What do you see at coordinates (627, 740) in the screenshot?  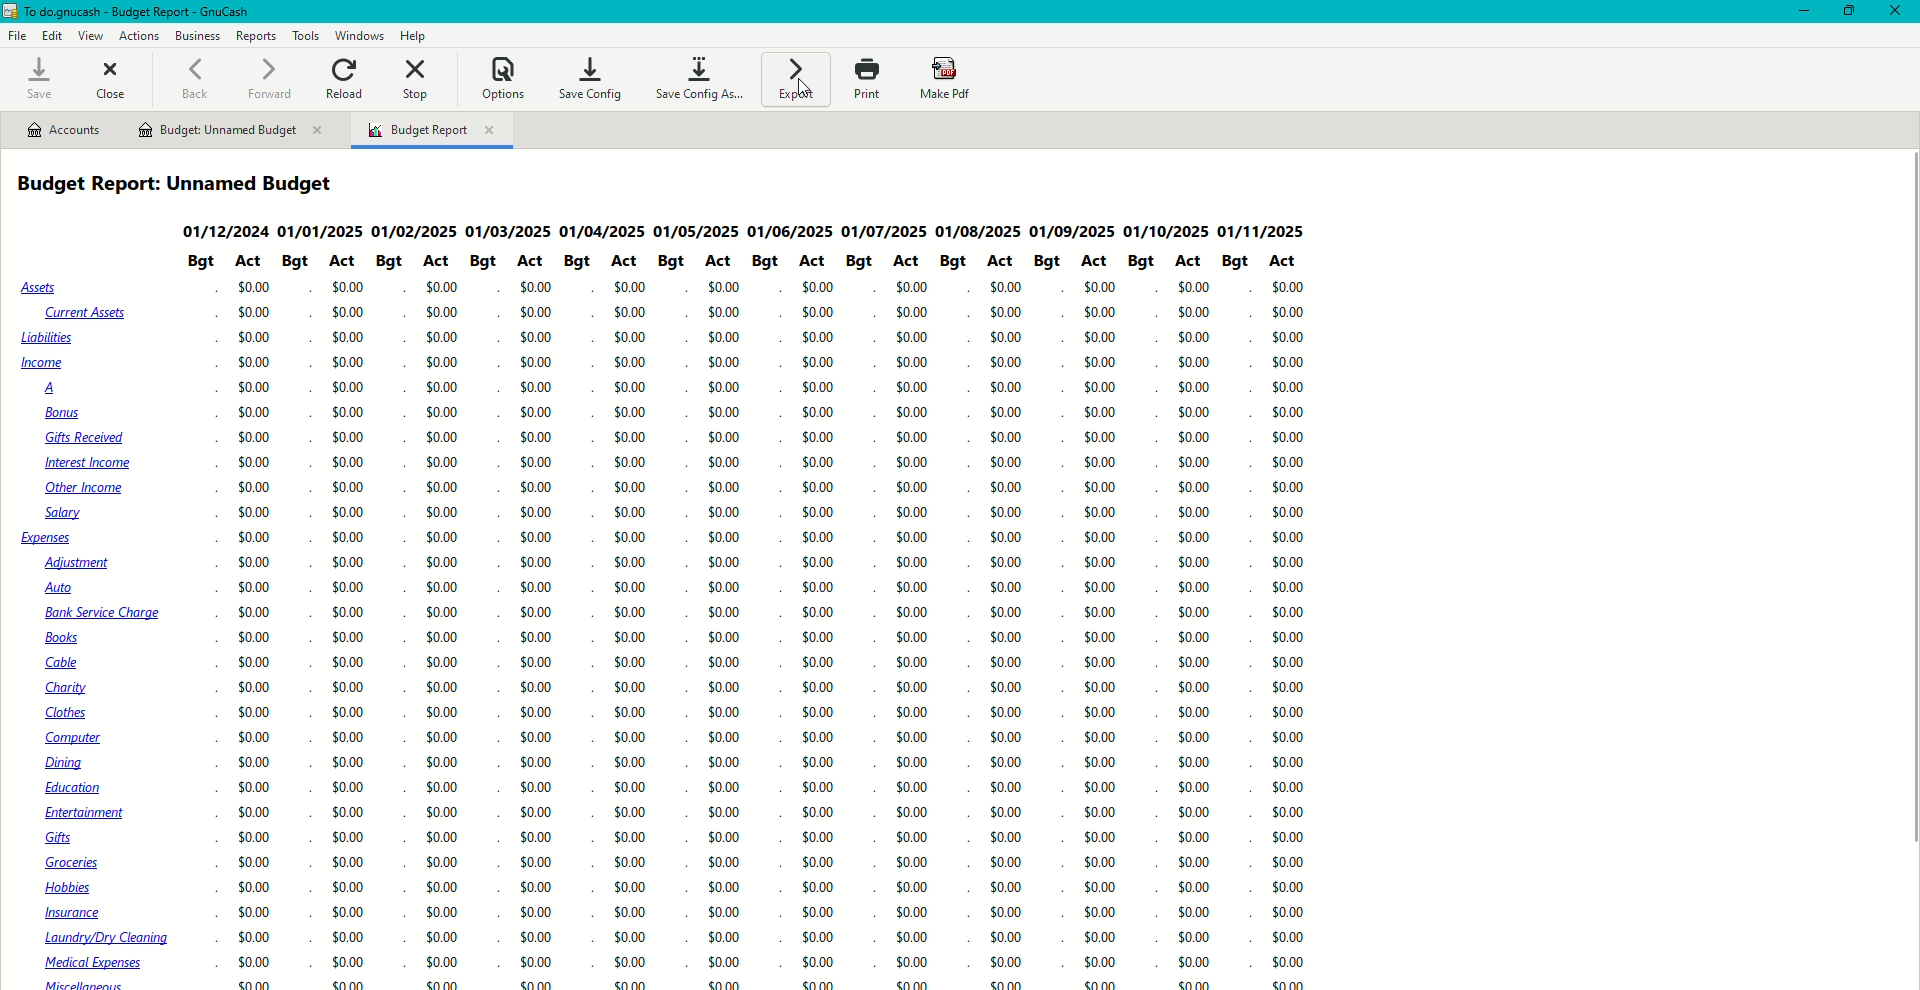 I see `$0.00` at bounding box center [627, 740].